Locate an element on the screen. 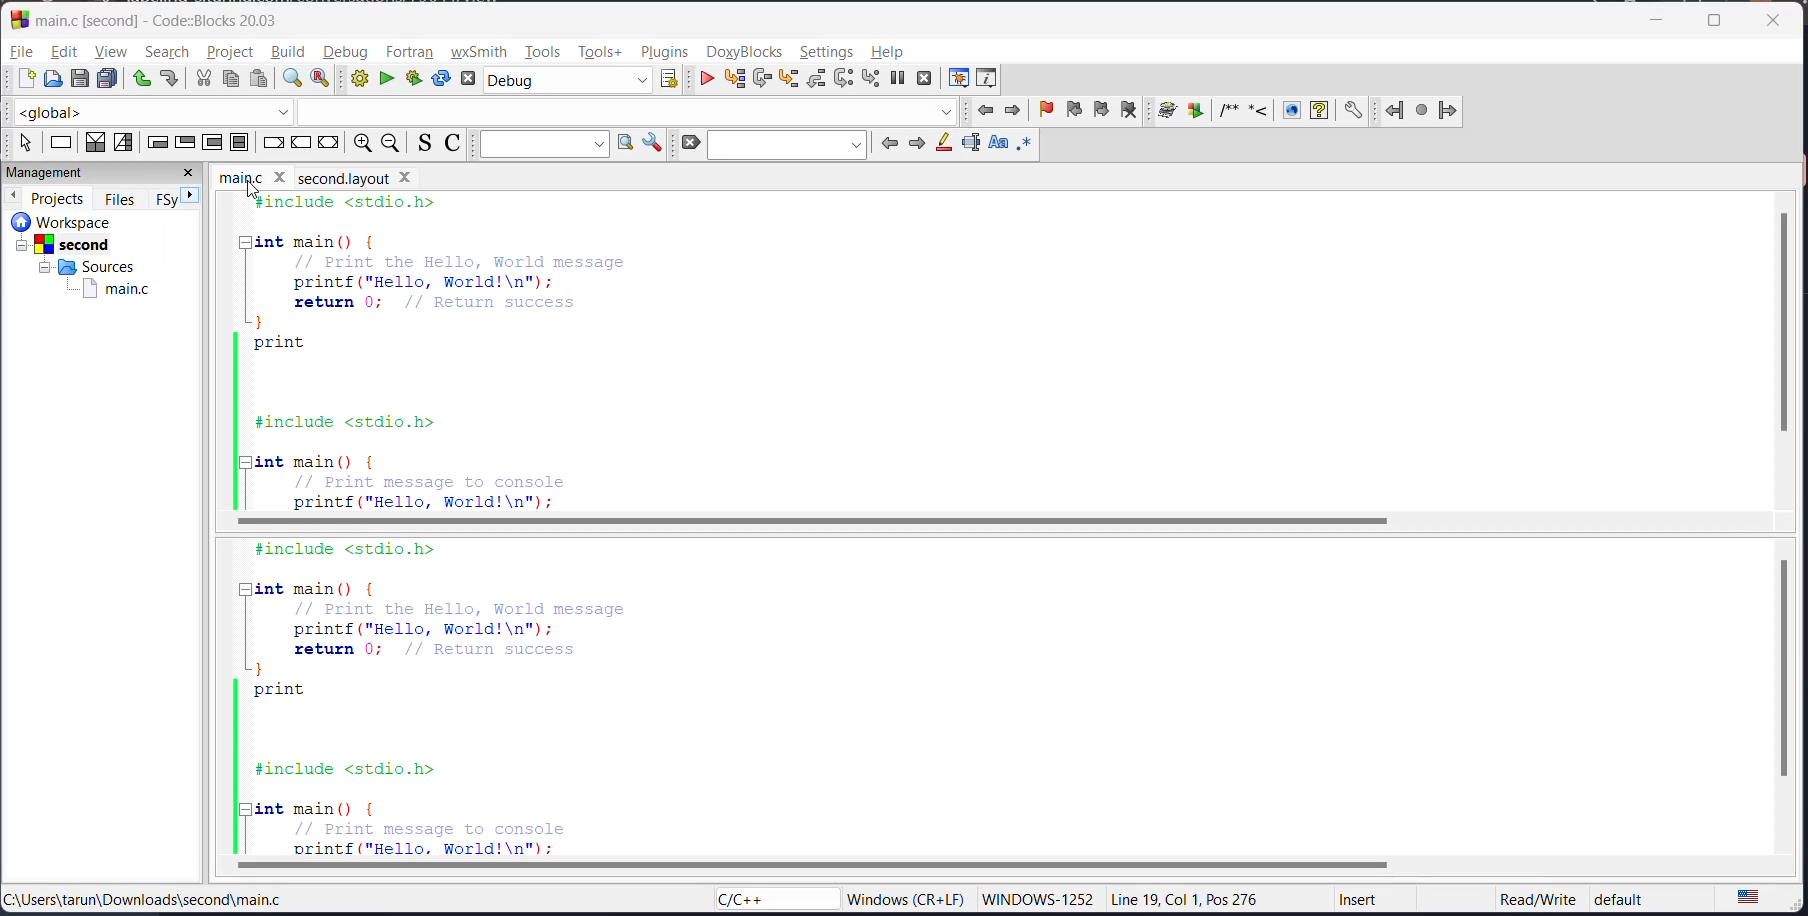 This screenshot has width=1808, height=916. second is located at coordinates (62, 245).